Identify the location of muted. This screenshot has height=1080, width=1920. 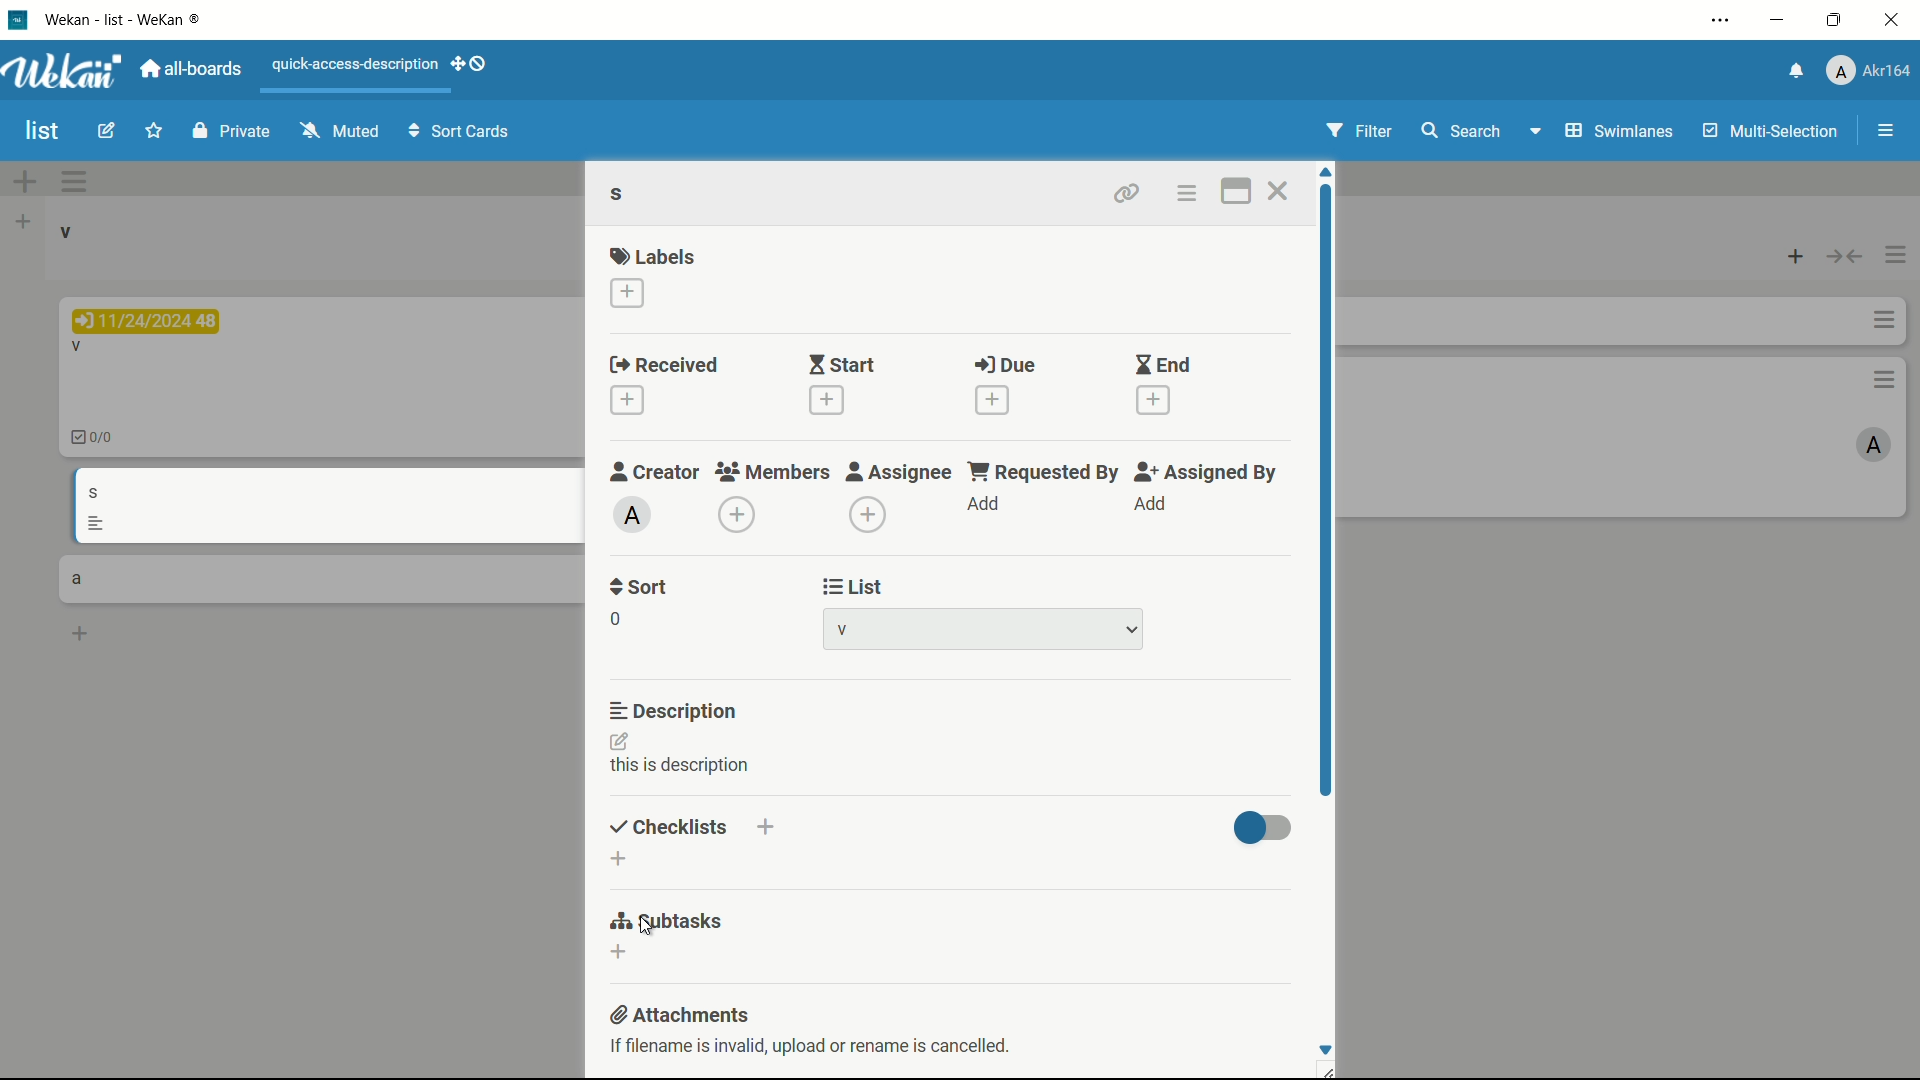
(339, 130).